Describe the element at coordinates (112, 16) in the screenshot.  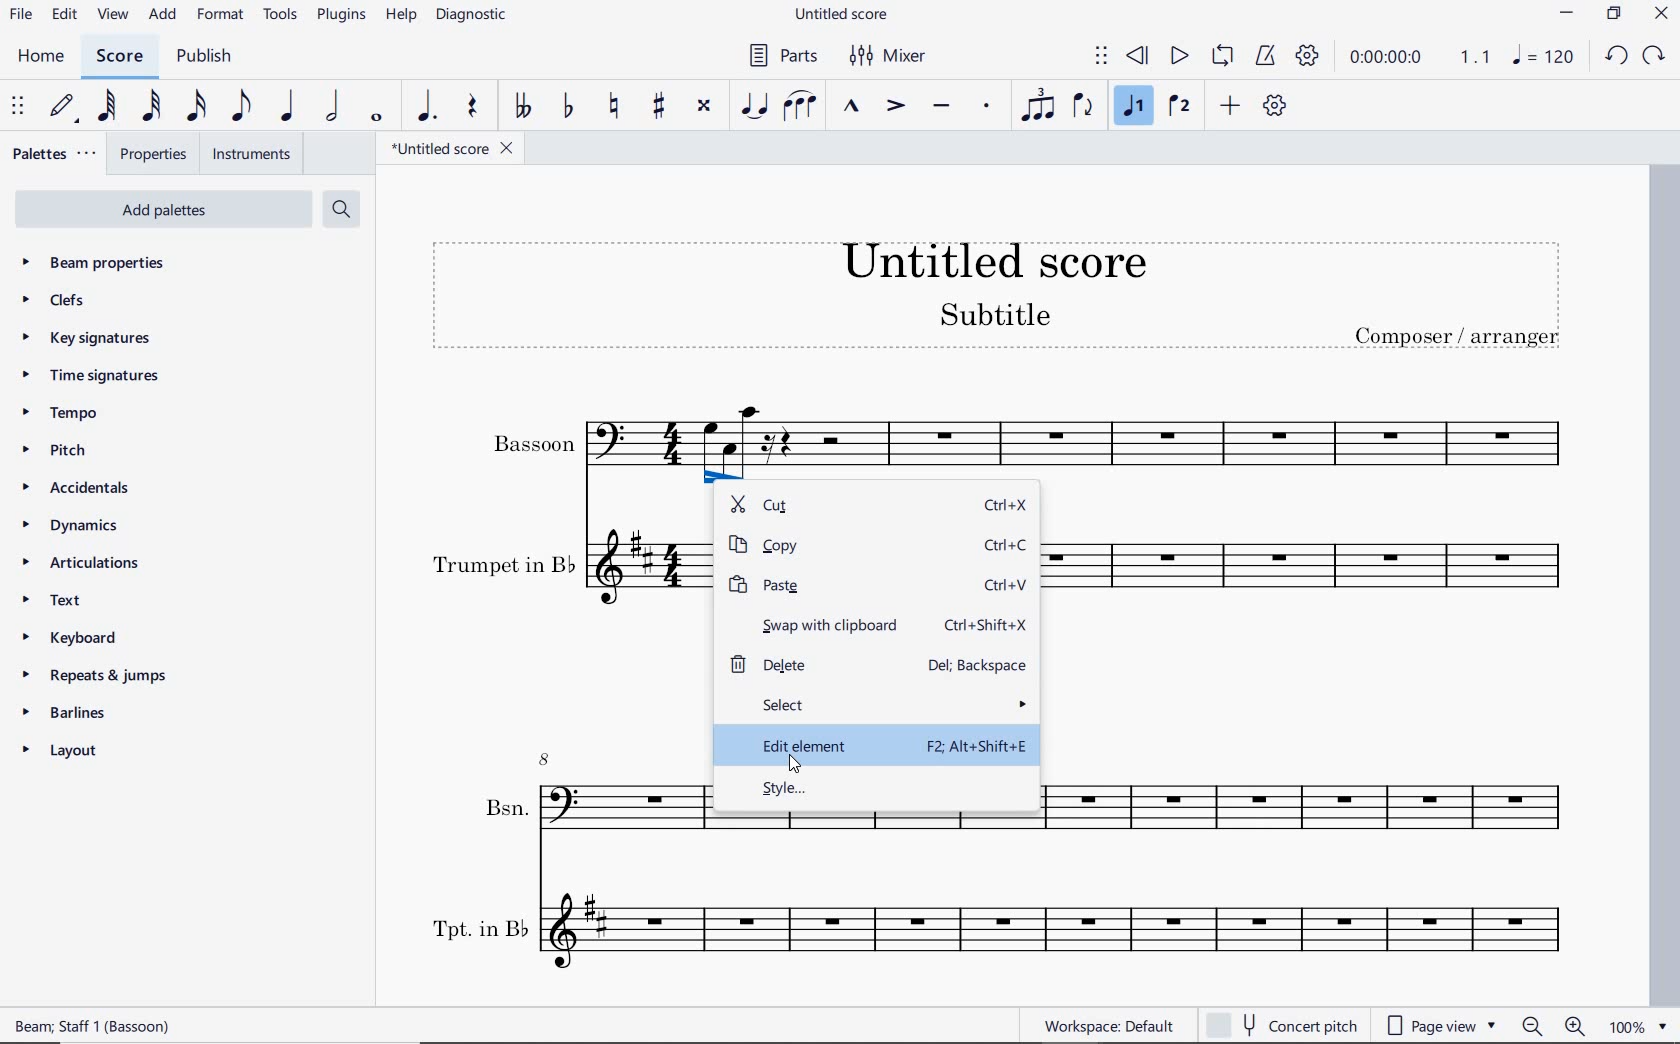
I see `view` at that location.